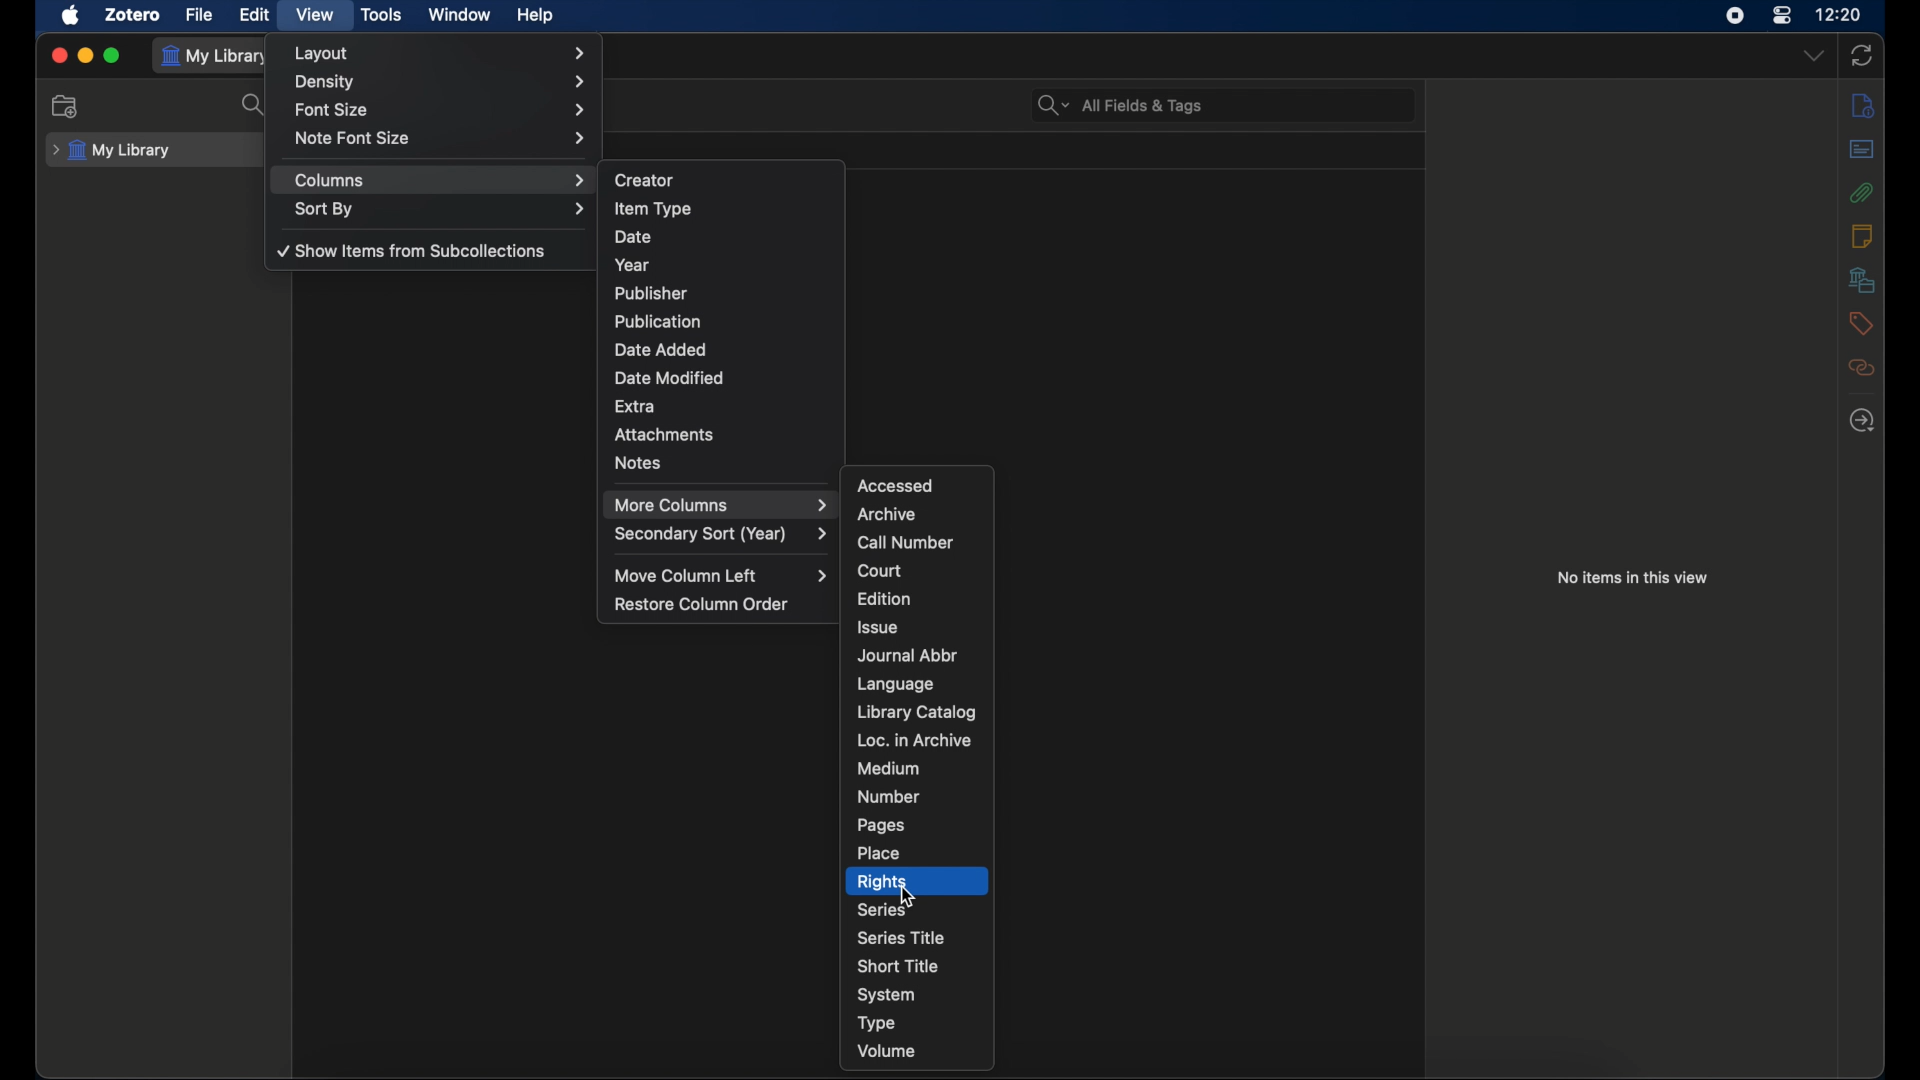 This screenshot has height=1080, width=1920. I want to click on file, so click(200, 15).